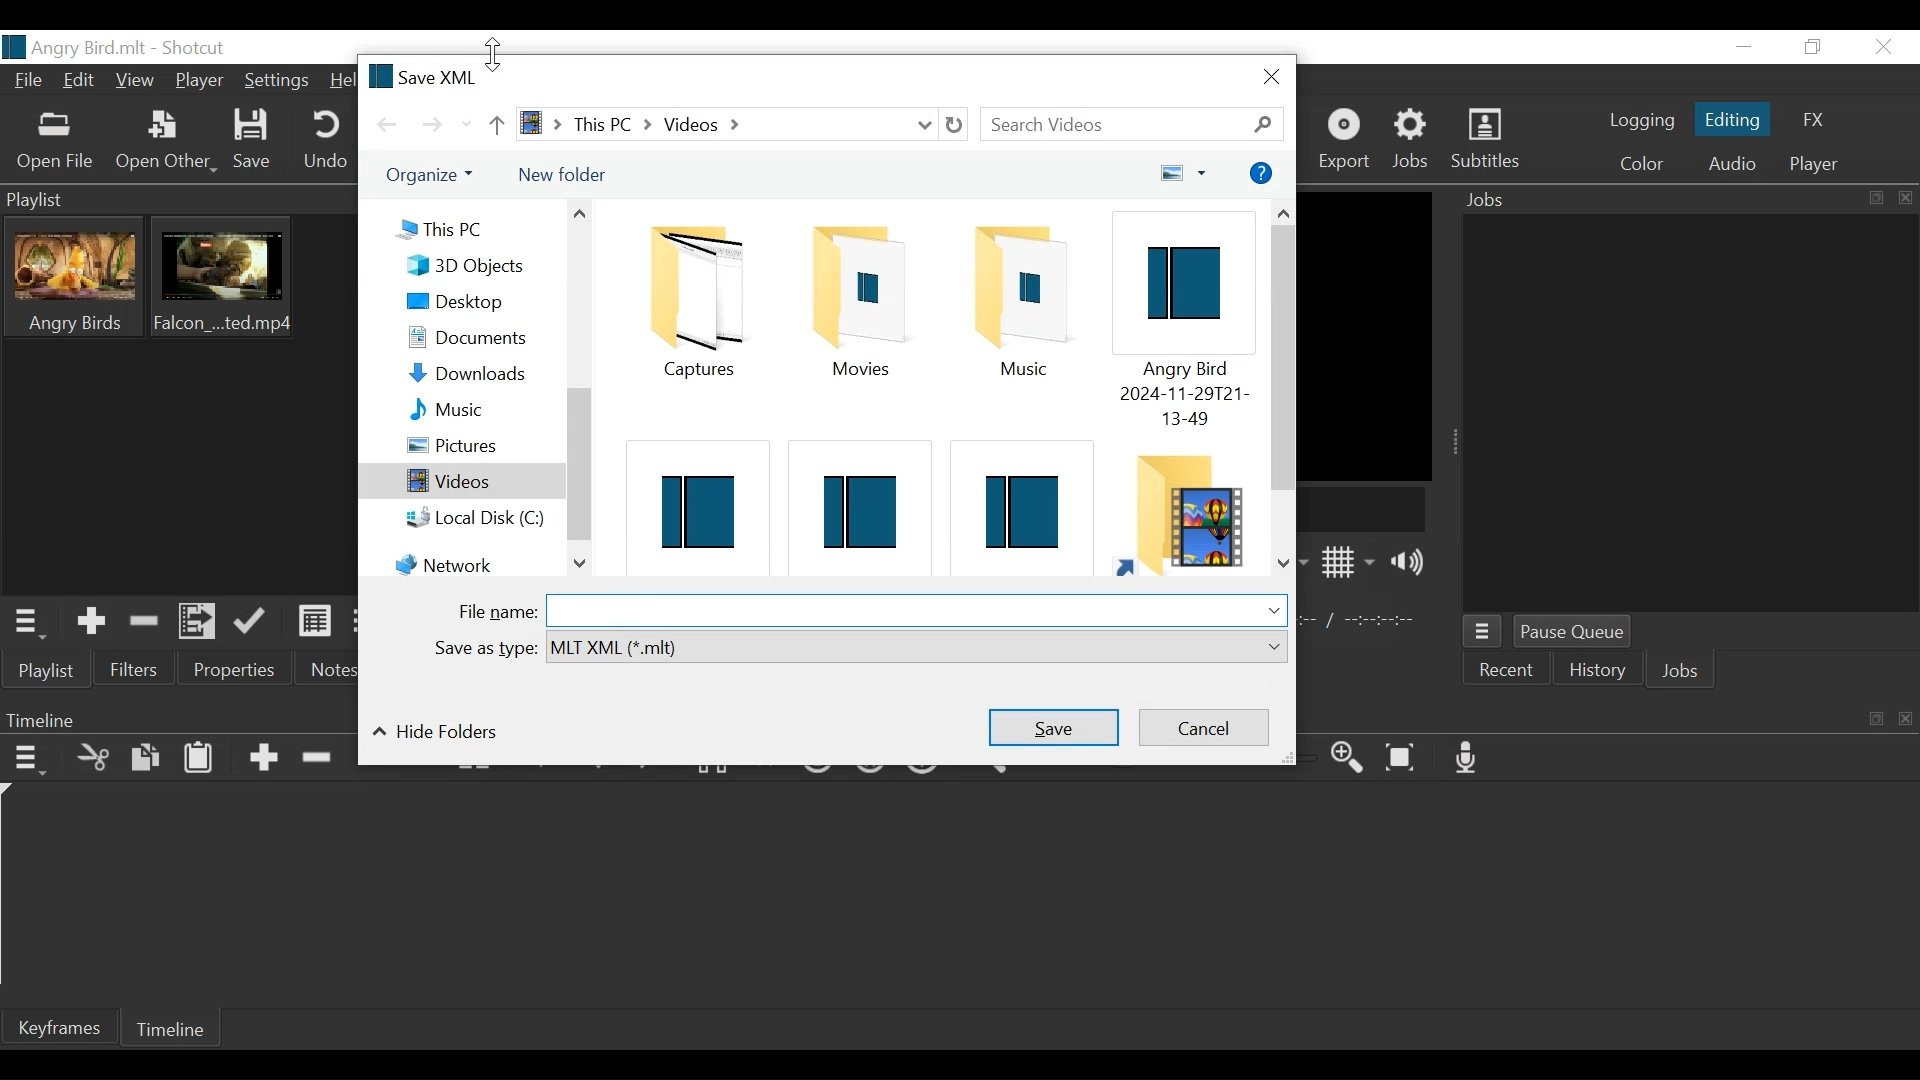 The width and height of the screenshot is (1920, 1080). I want to click on Remove cut, so click(145, 621).